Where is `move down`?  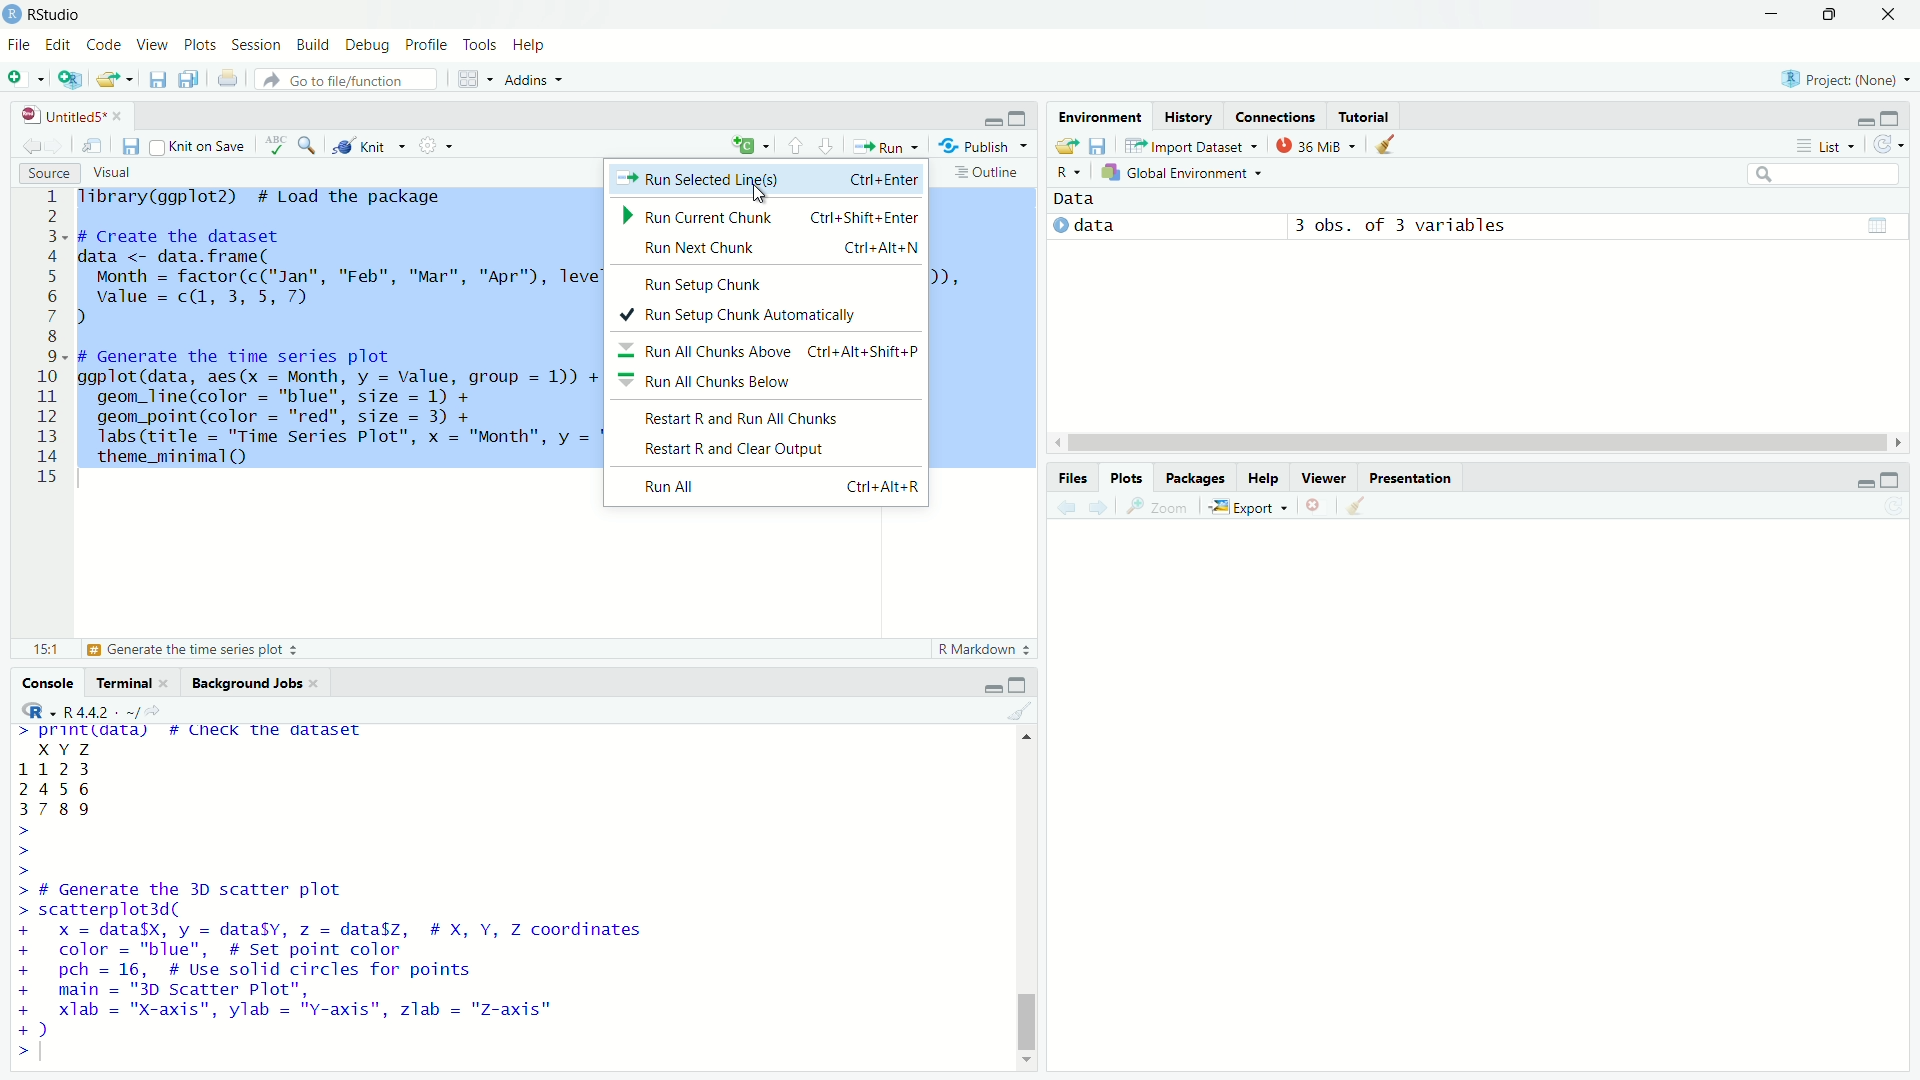 move down is located at coordinates (1029, 1066).